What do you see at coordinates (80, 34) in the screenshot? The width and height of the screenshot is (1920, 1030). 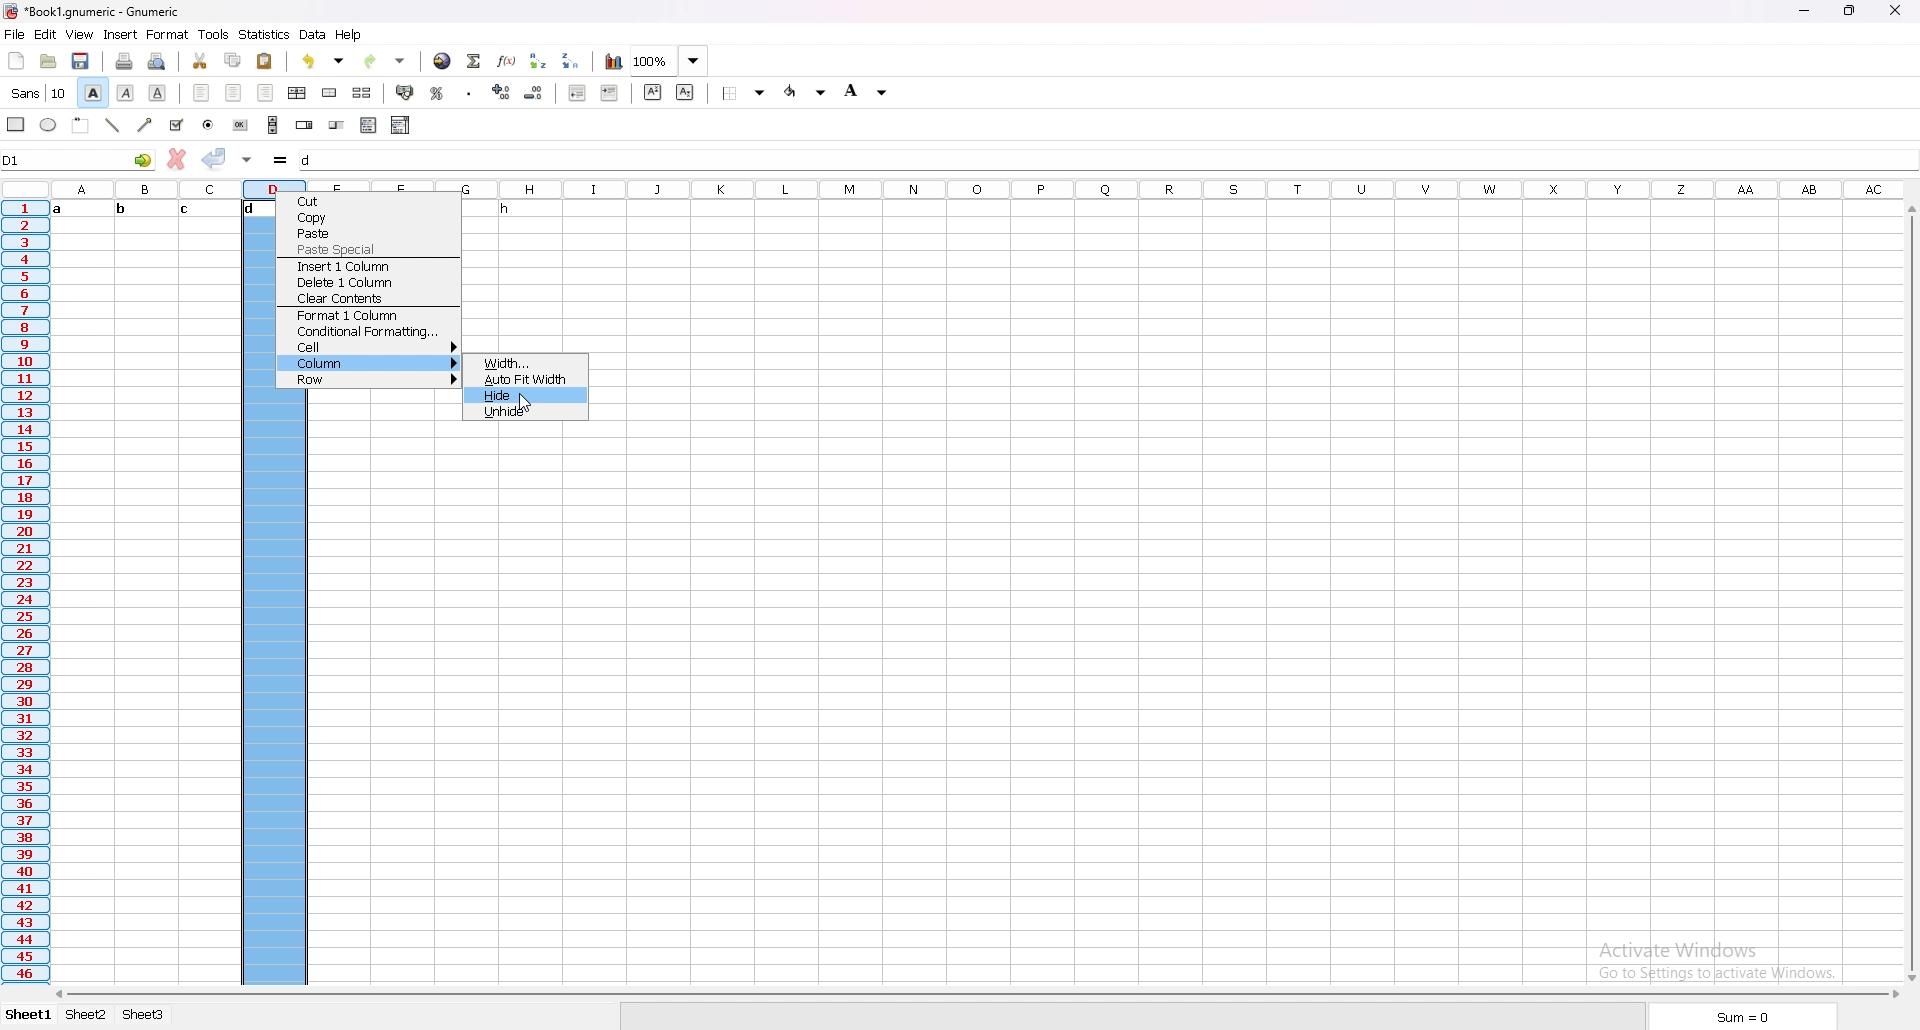 I see `view` at bounding box center [80, 34].